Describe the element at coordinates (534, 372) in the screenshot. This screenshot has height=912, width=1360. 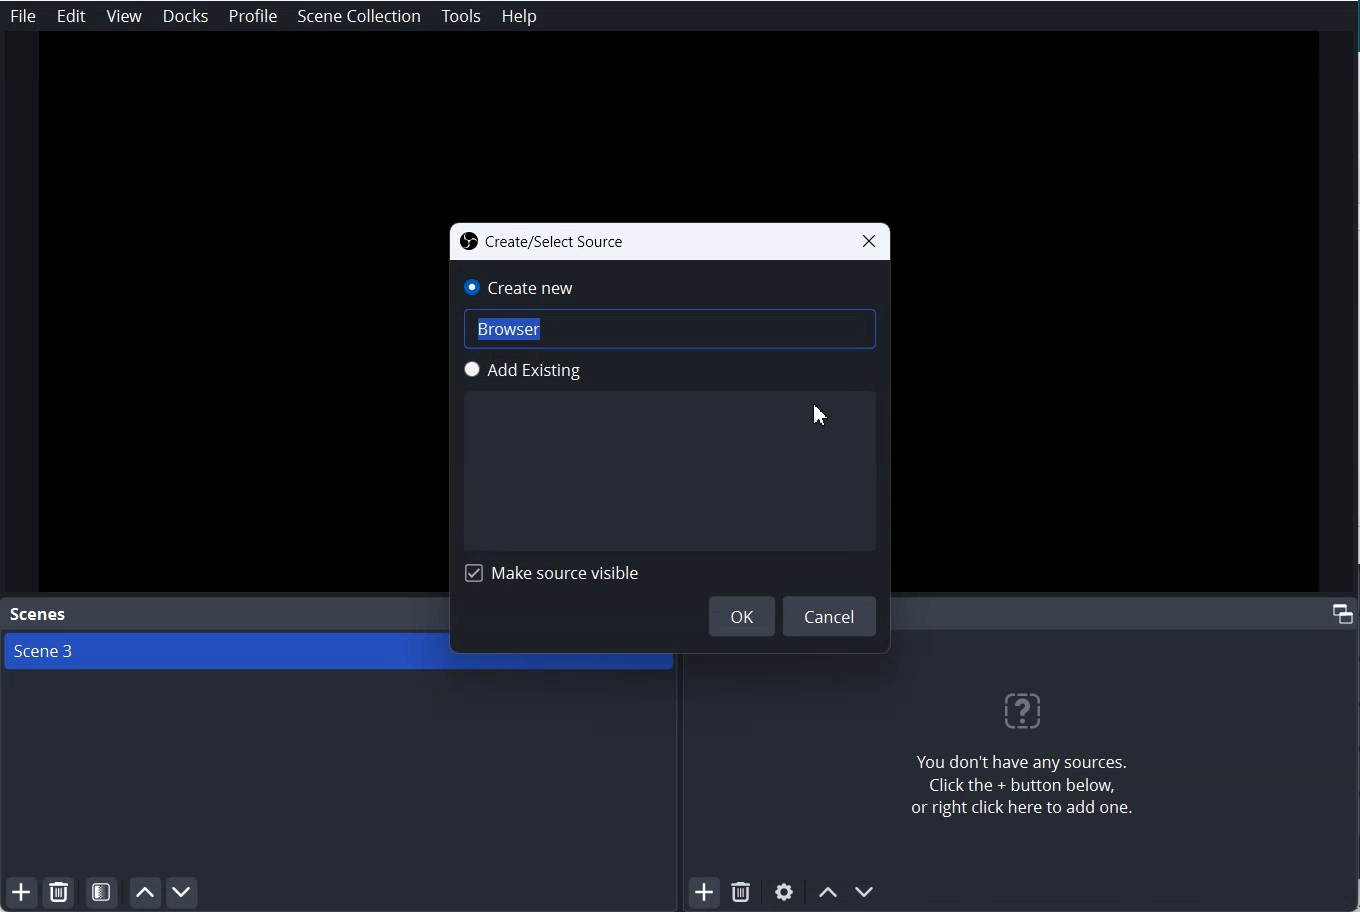
I see `(un)check Add Existing` at that location.